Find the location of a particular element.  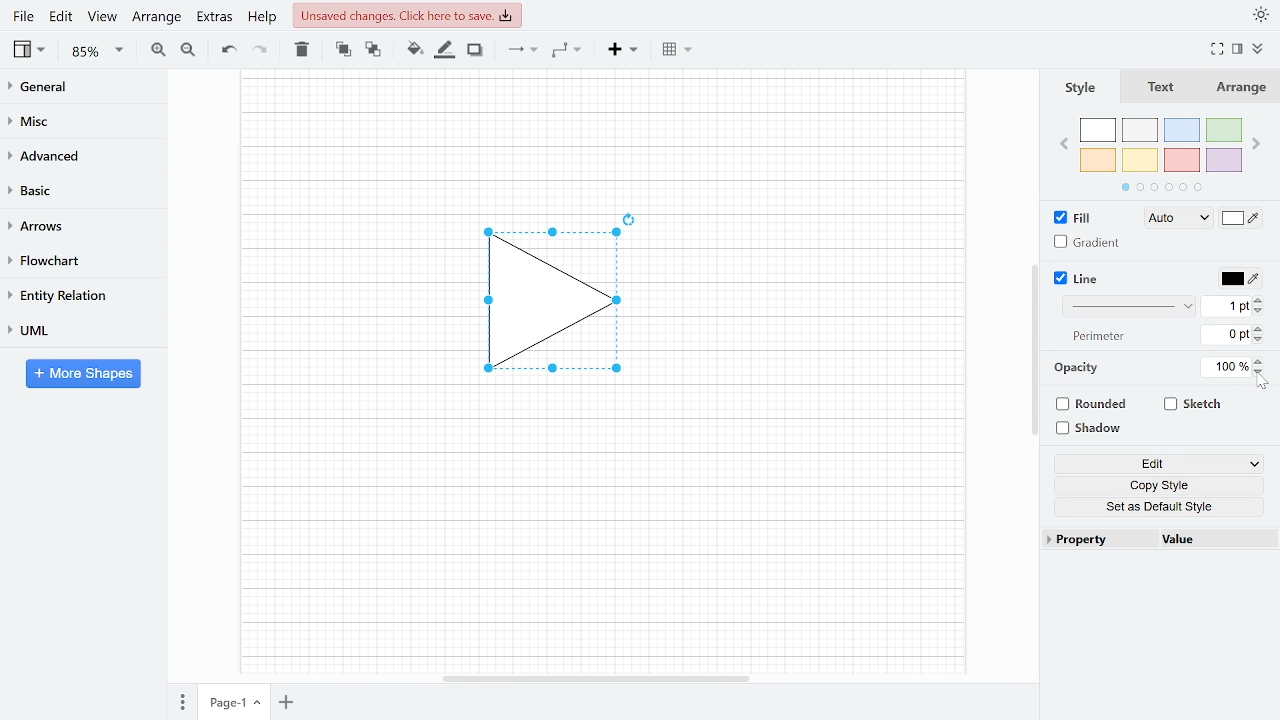

Line style is located at coordinates (1132, 306).